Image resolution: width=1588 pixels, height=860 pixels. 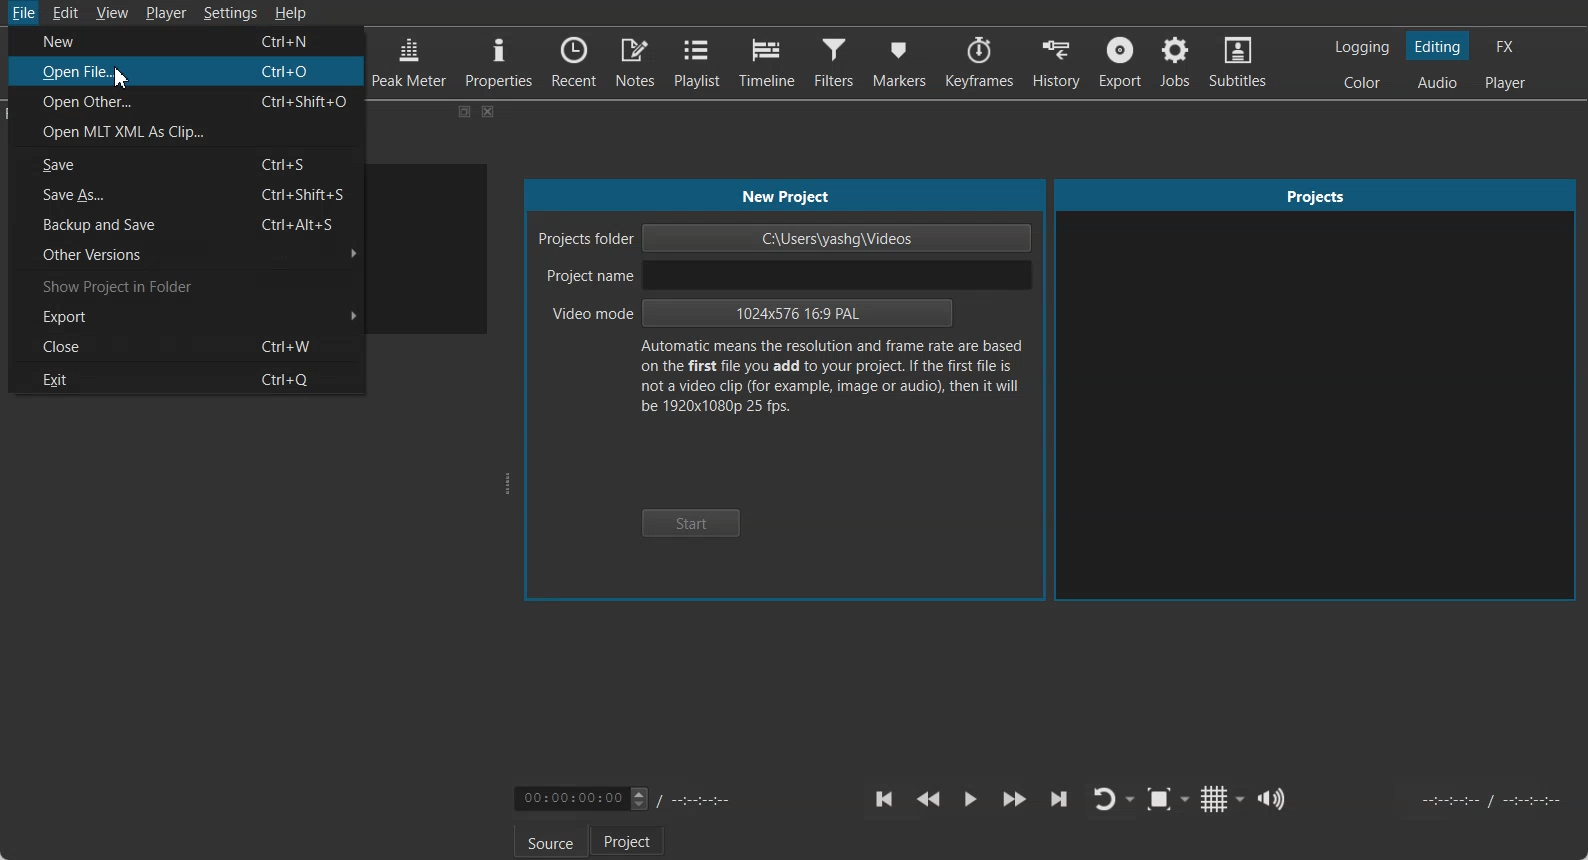 What do you see at coordinates (1224, 798) in the screenshot?
I see `Toggle grid display` at bounding box center [1224, 798].